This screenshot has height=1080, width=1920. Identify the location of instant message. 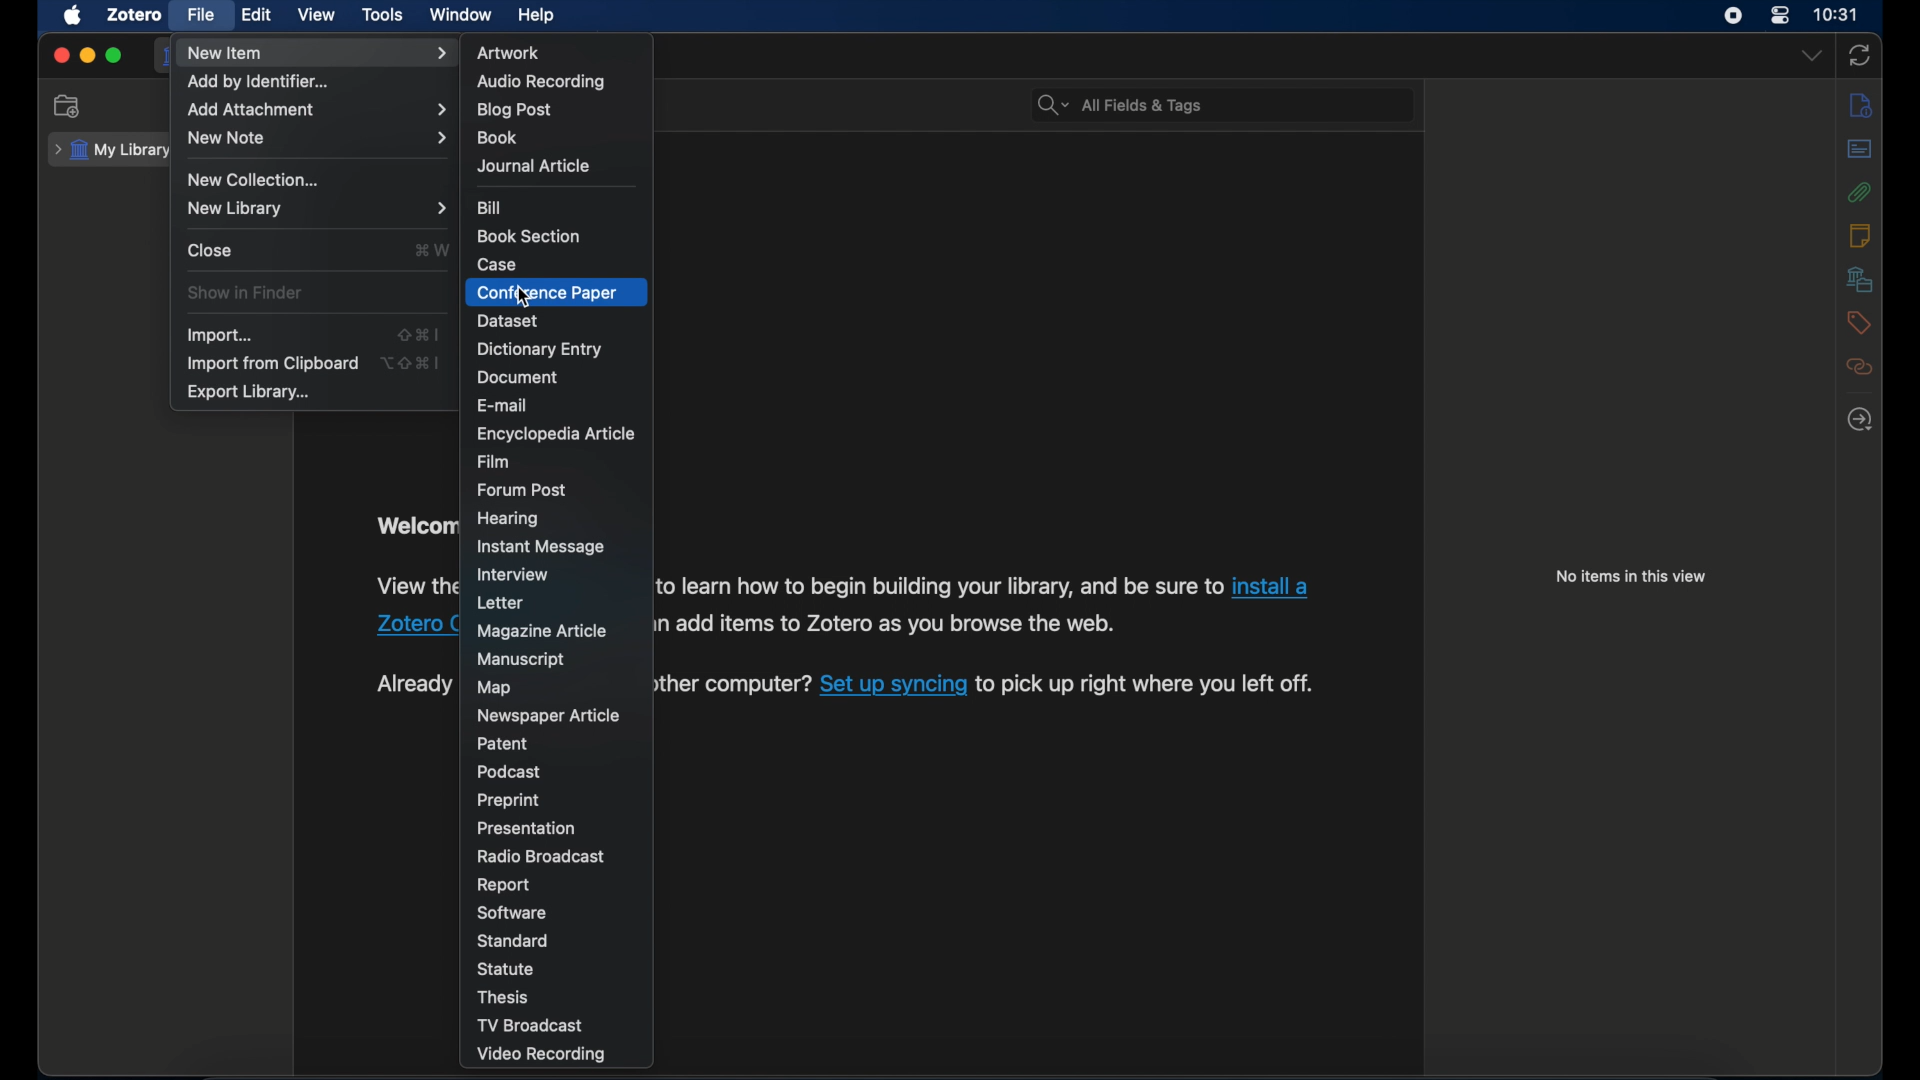
(539, 547).